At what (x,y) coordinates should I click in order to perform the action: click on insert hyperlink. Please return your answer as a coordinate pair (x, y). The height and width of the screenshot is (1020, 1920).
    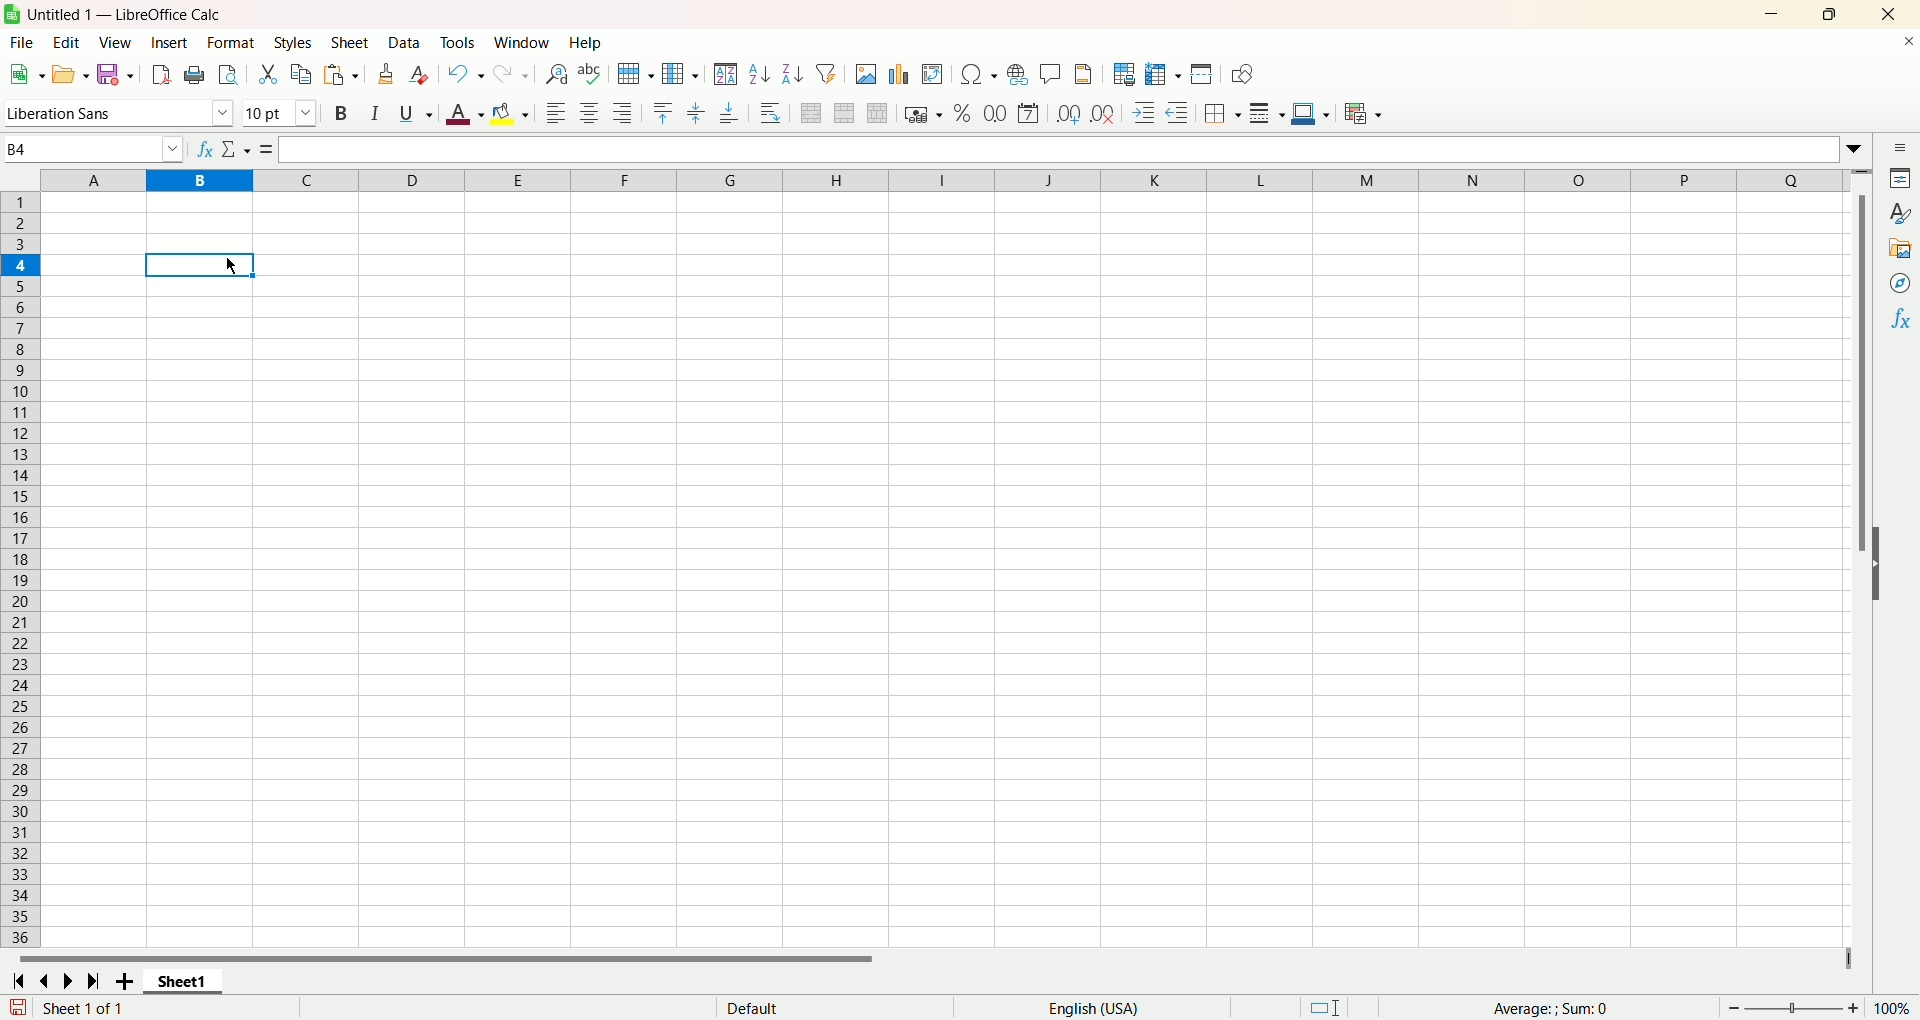
    Looking at the image, I should click on (1016, 77).